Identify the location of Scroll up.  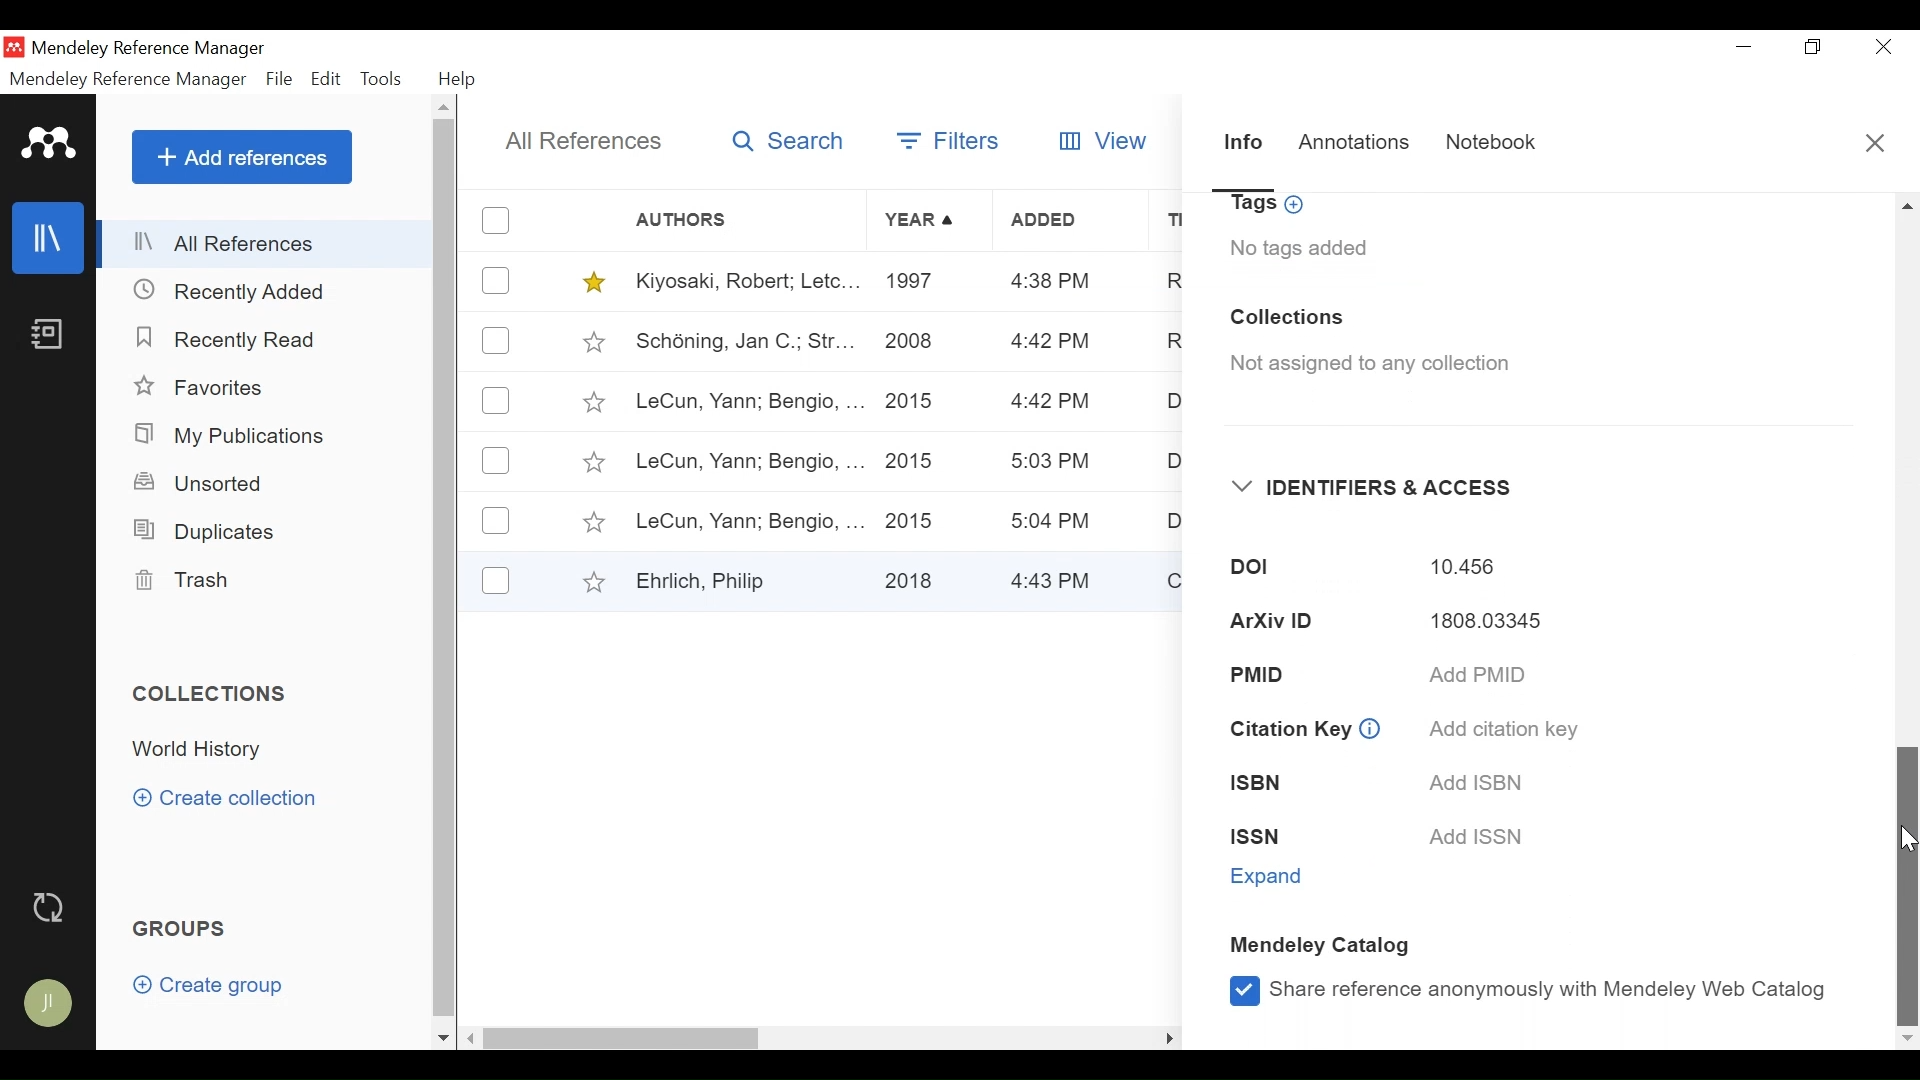
(444, 107).